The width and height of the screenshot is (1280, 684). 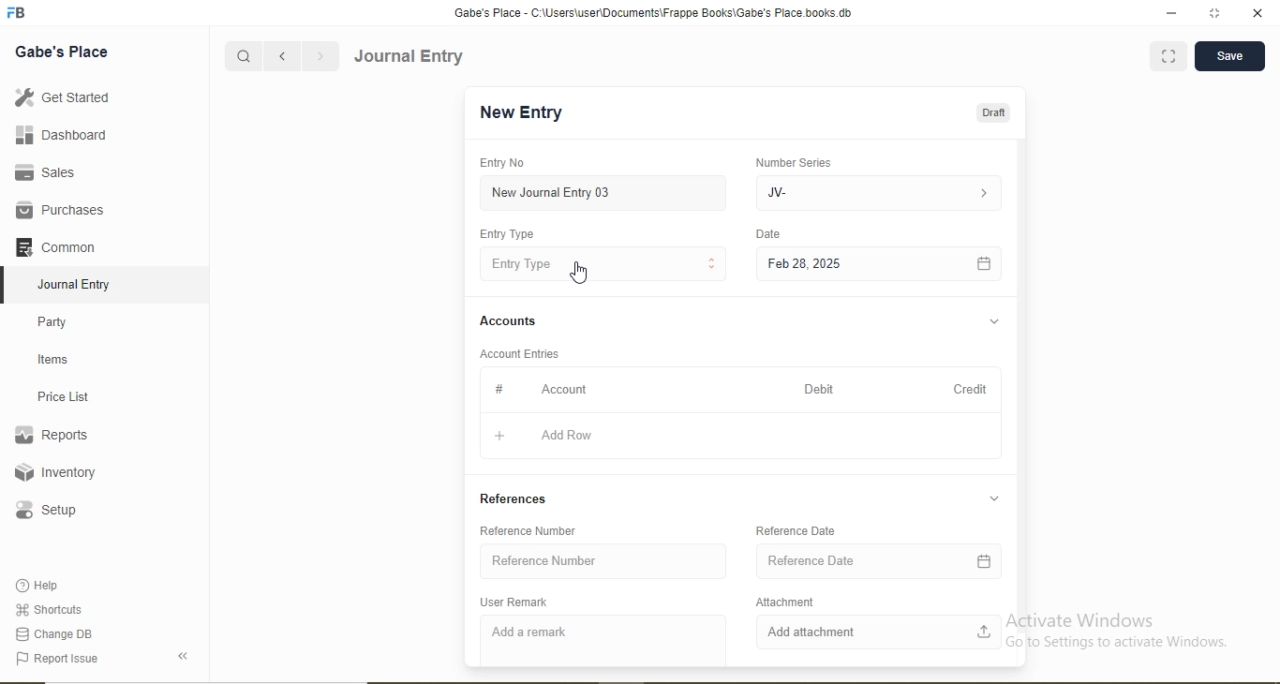 What do you see at coordinates (62, 134) in the screenshot?
I see `Dashboard` at bounding box center [62, 134].